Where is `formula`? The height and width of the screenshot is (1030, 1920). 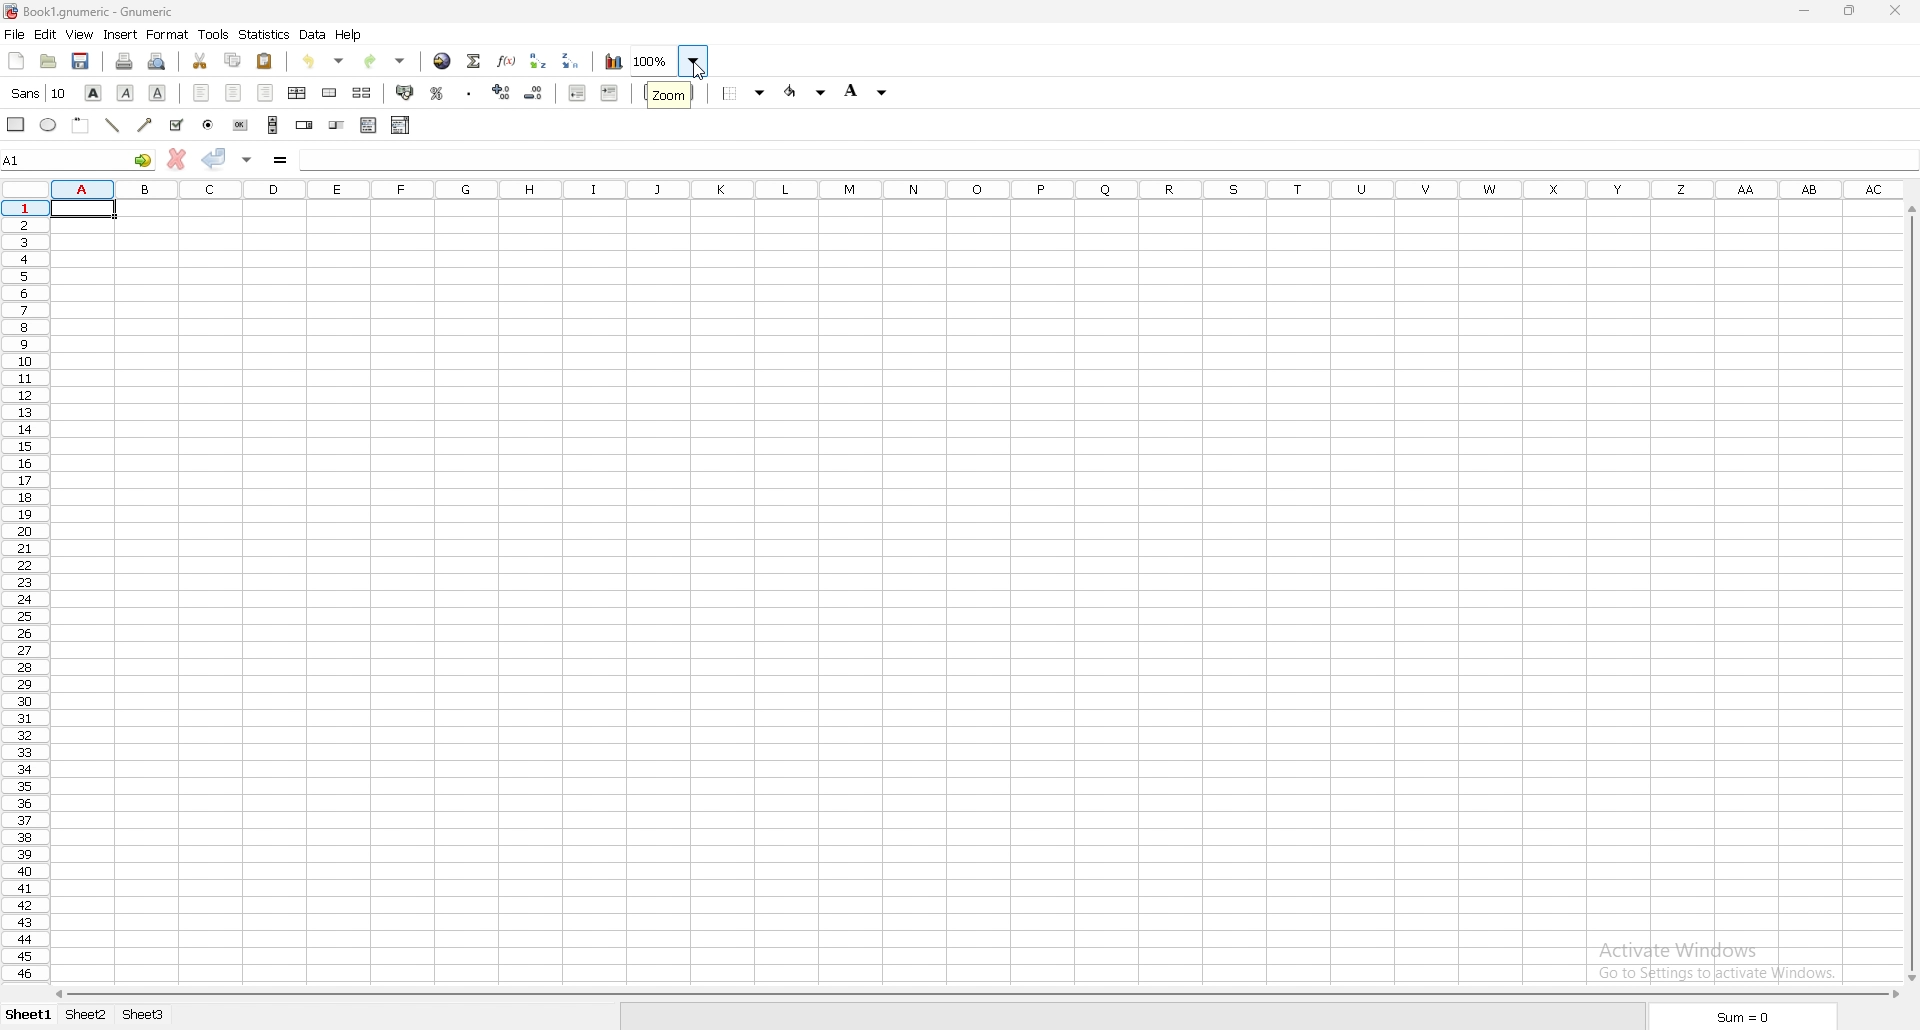 formula is located at coordinates (280, 159).